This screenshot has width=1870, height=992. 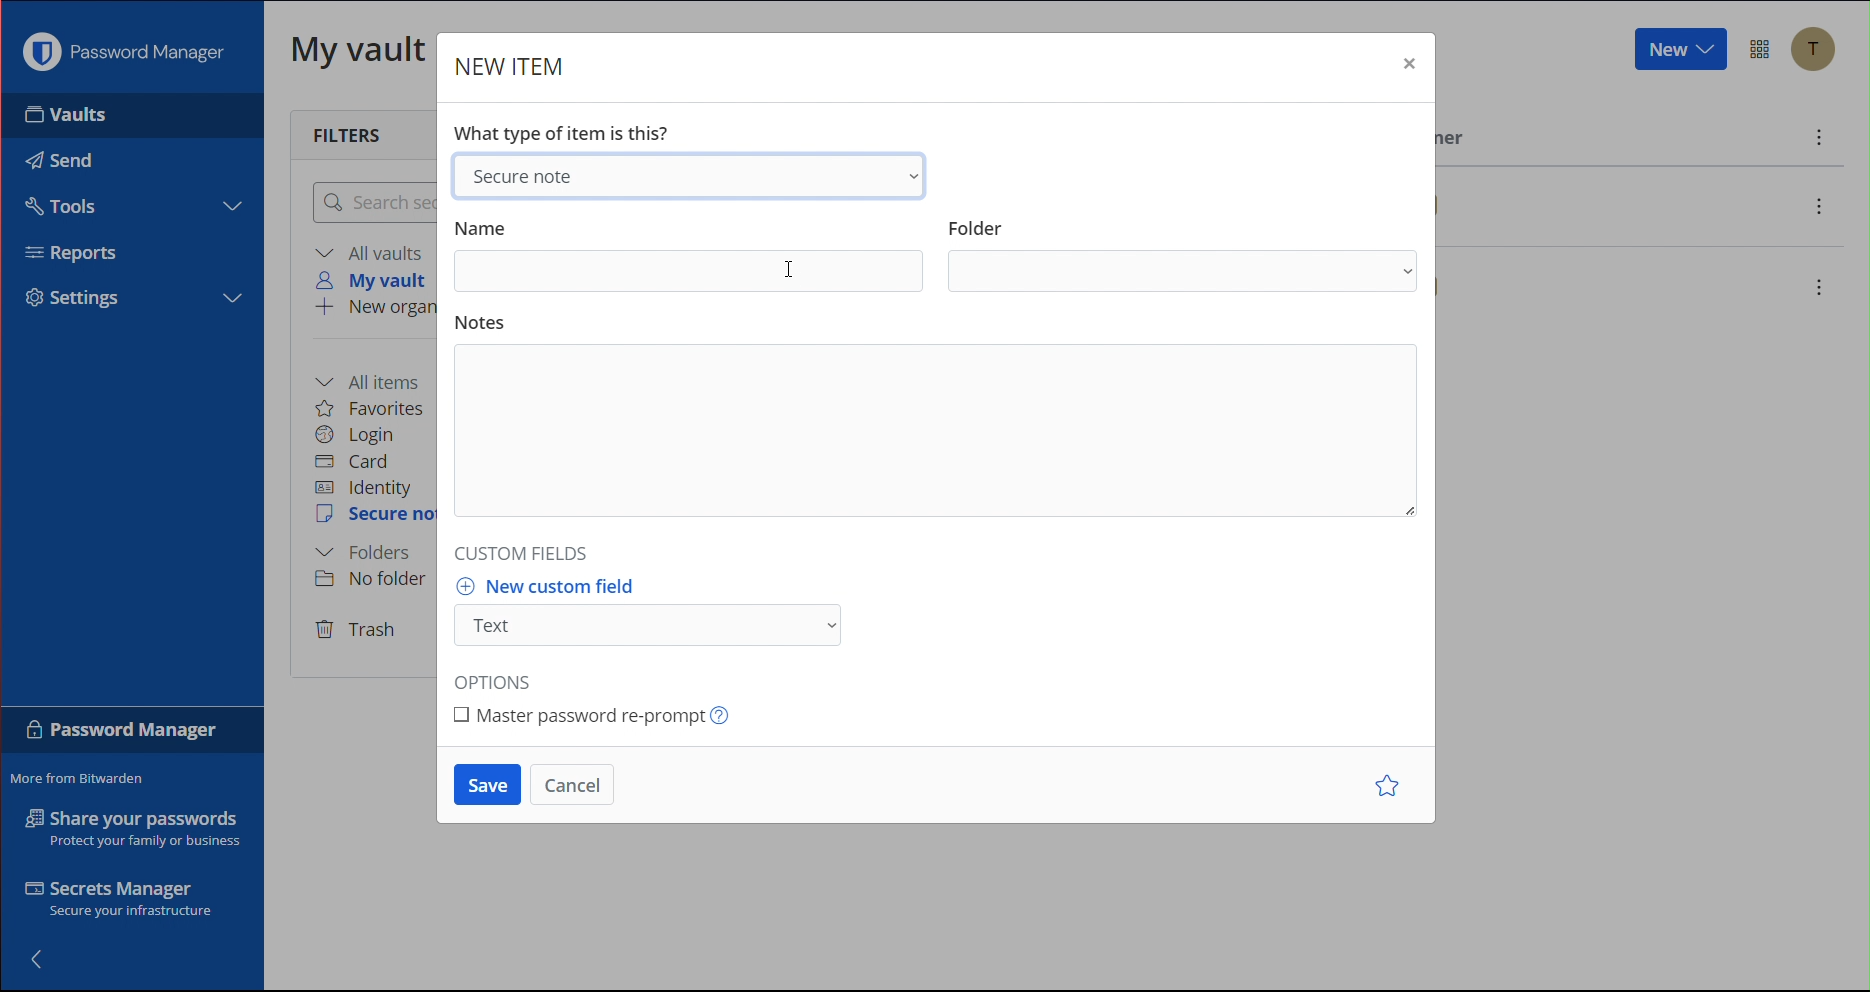 What do you see at coordinates (122, 57) in the screenshot?
I see `Password Manager` at bounding box center [122, 57].